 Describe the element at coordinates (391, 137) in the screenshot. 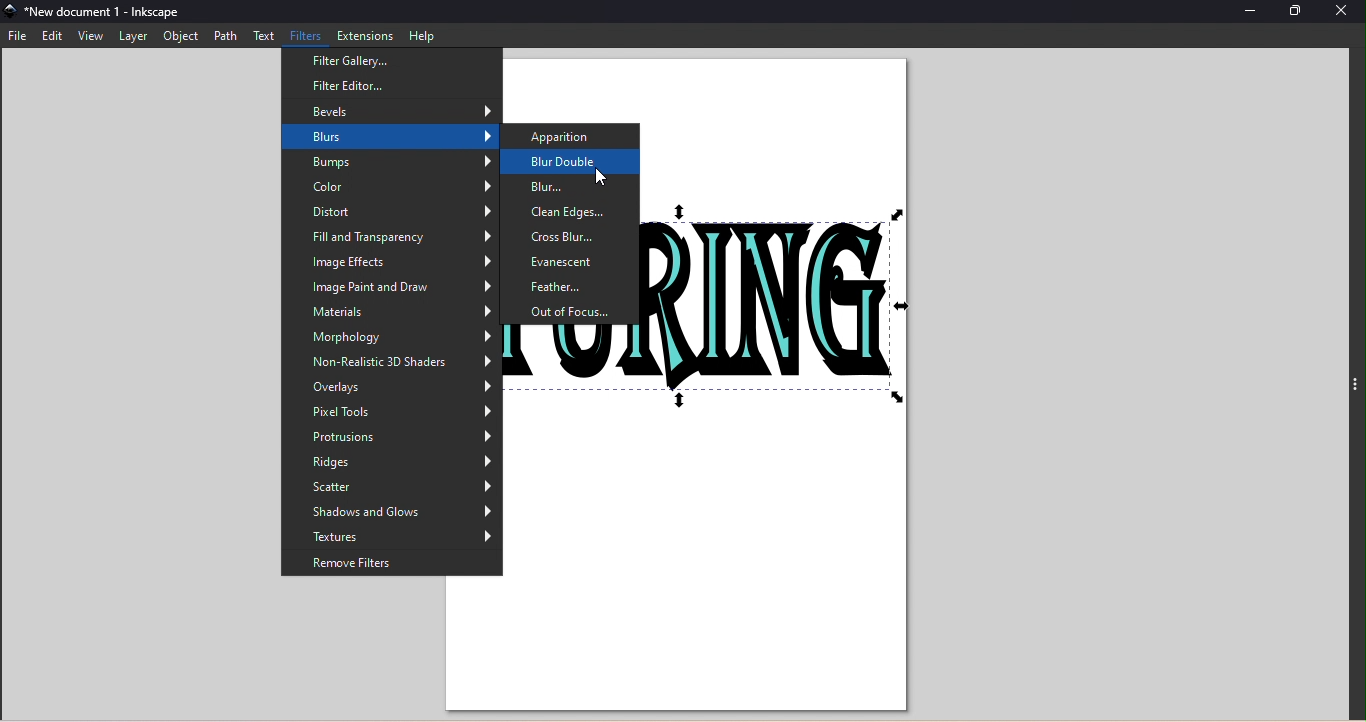

I see `Blurs` at that location.